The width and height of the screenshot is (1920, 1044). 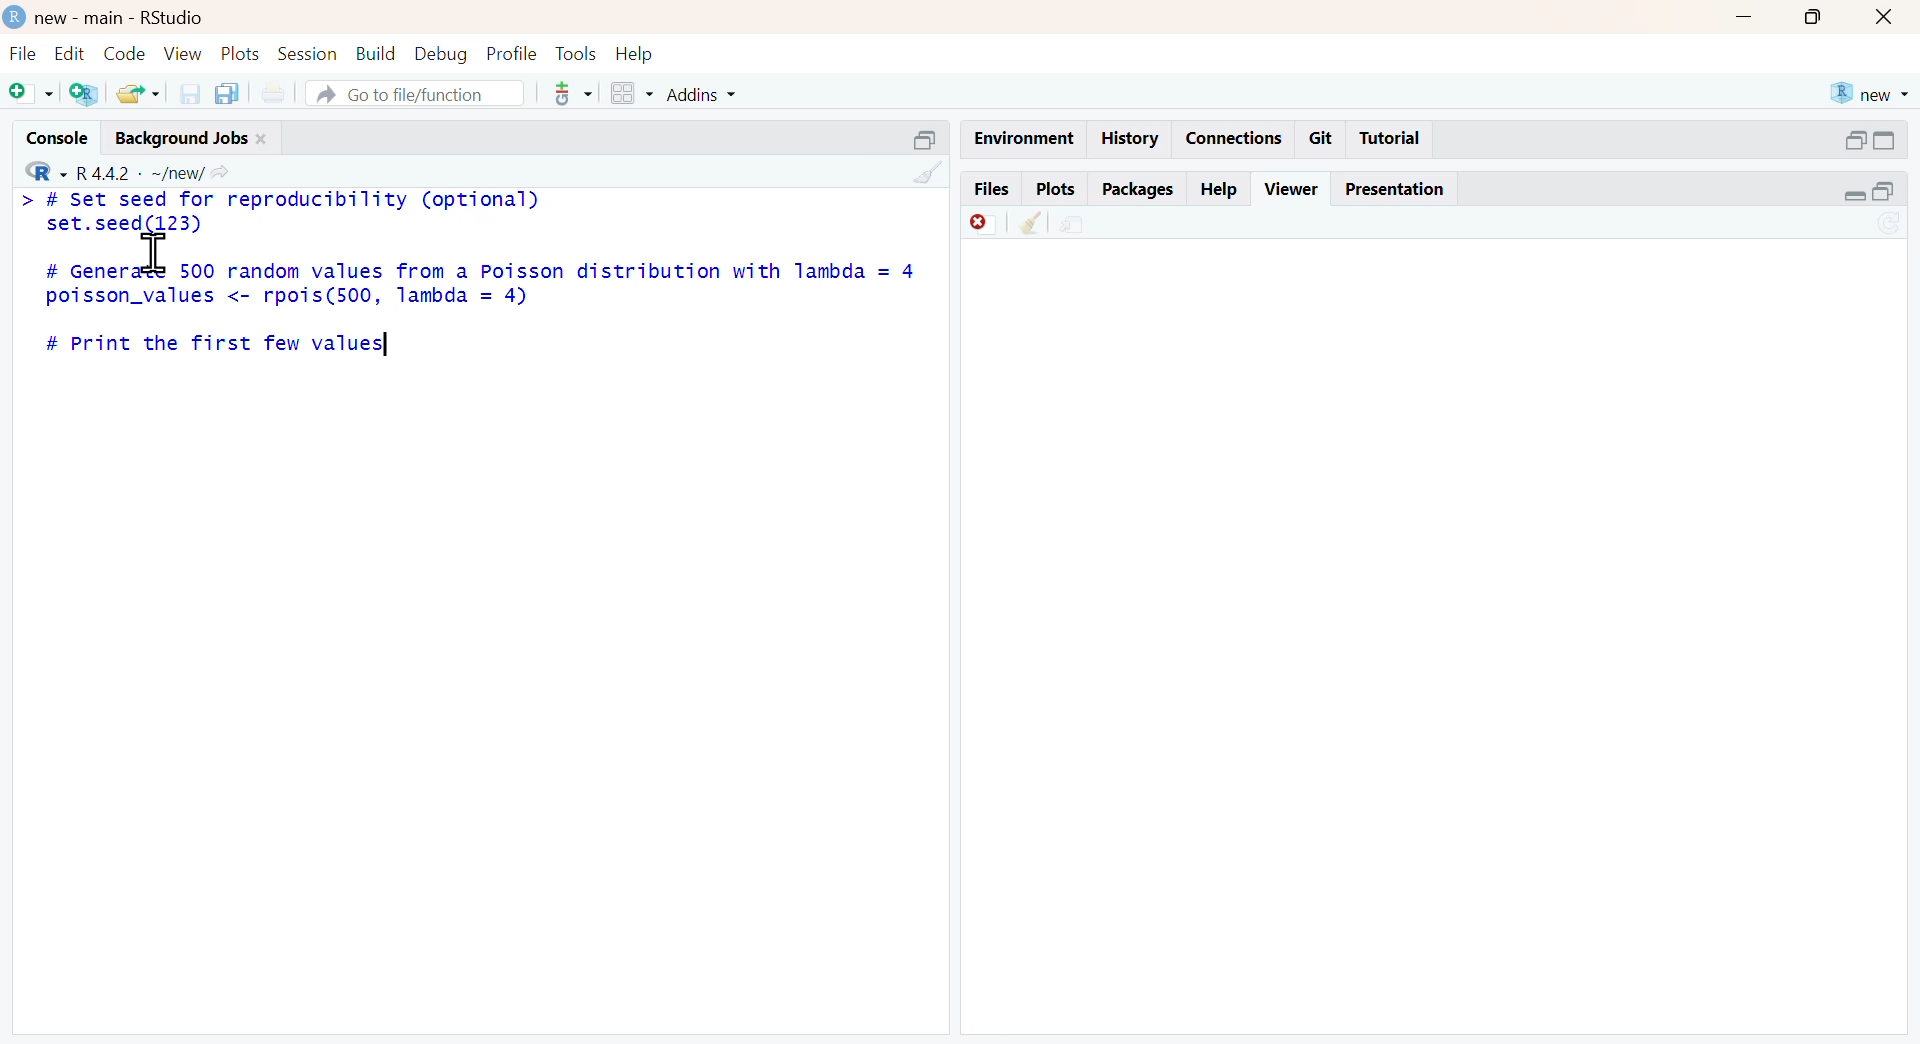 What do you see at coordinates (183, 141) in the screenshot?
I see `Background jobs` at bounding box center [183, 141].